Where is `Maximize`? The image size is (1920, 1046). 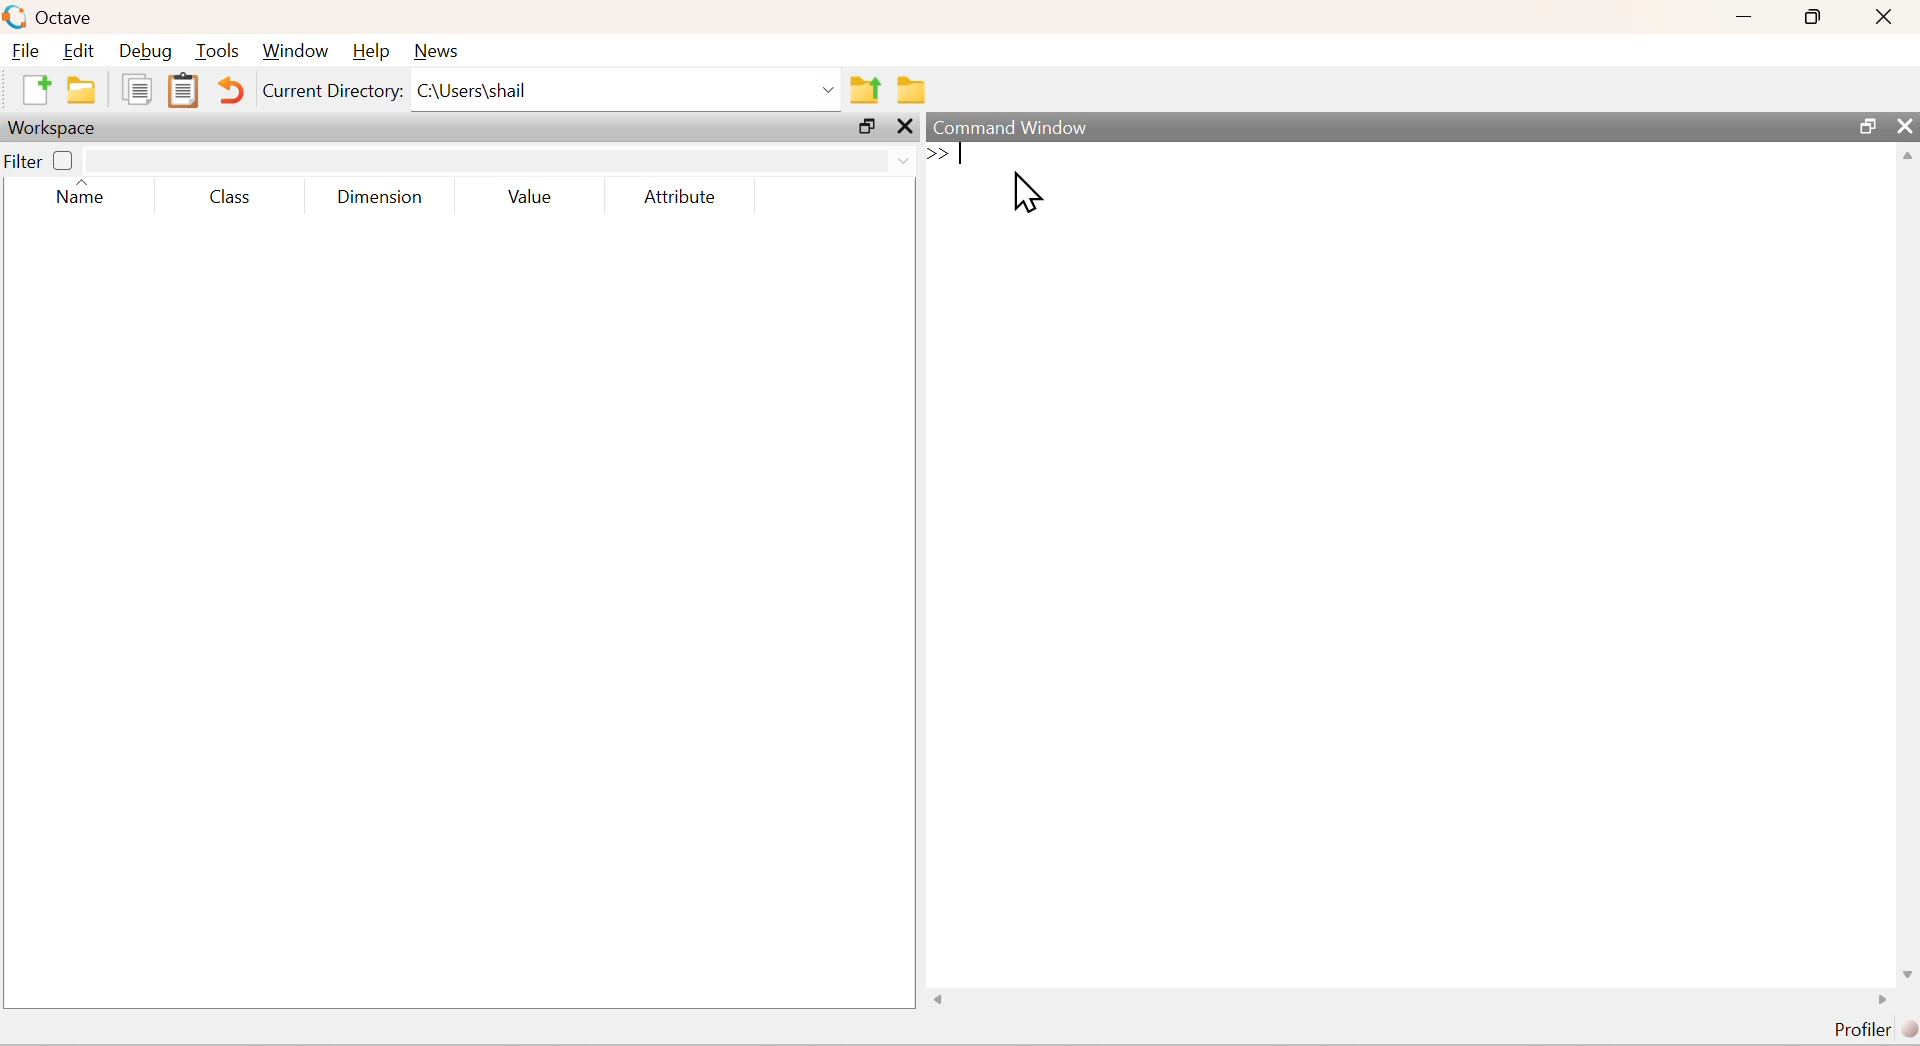
Maximize is located at coordinates (864, 126).